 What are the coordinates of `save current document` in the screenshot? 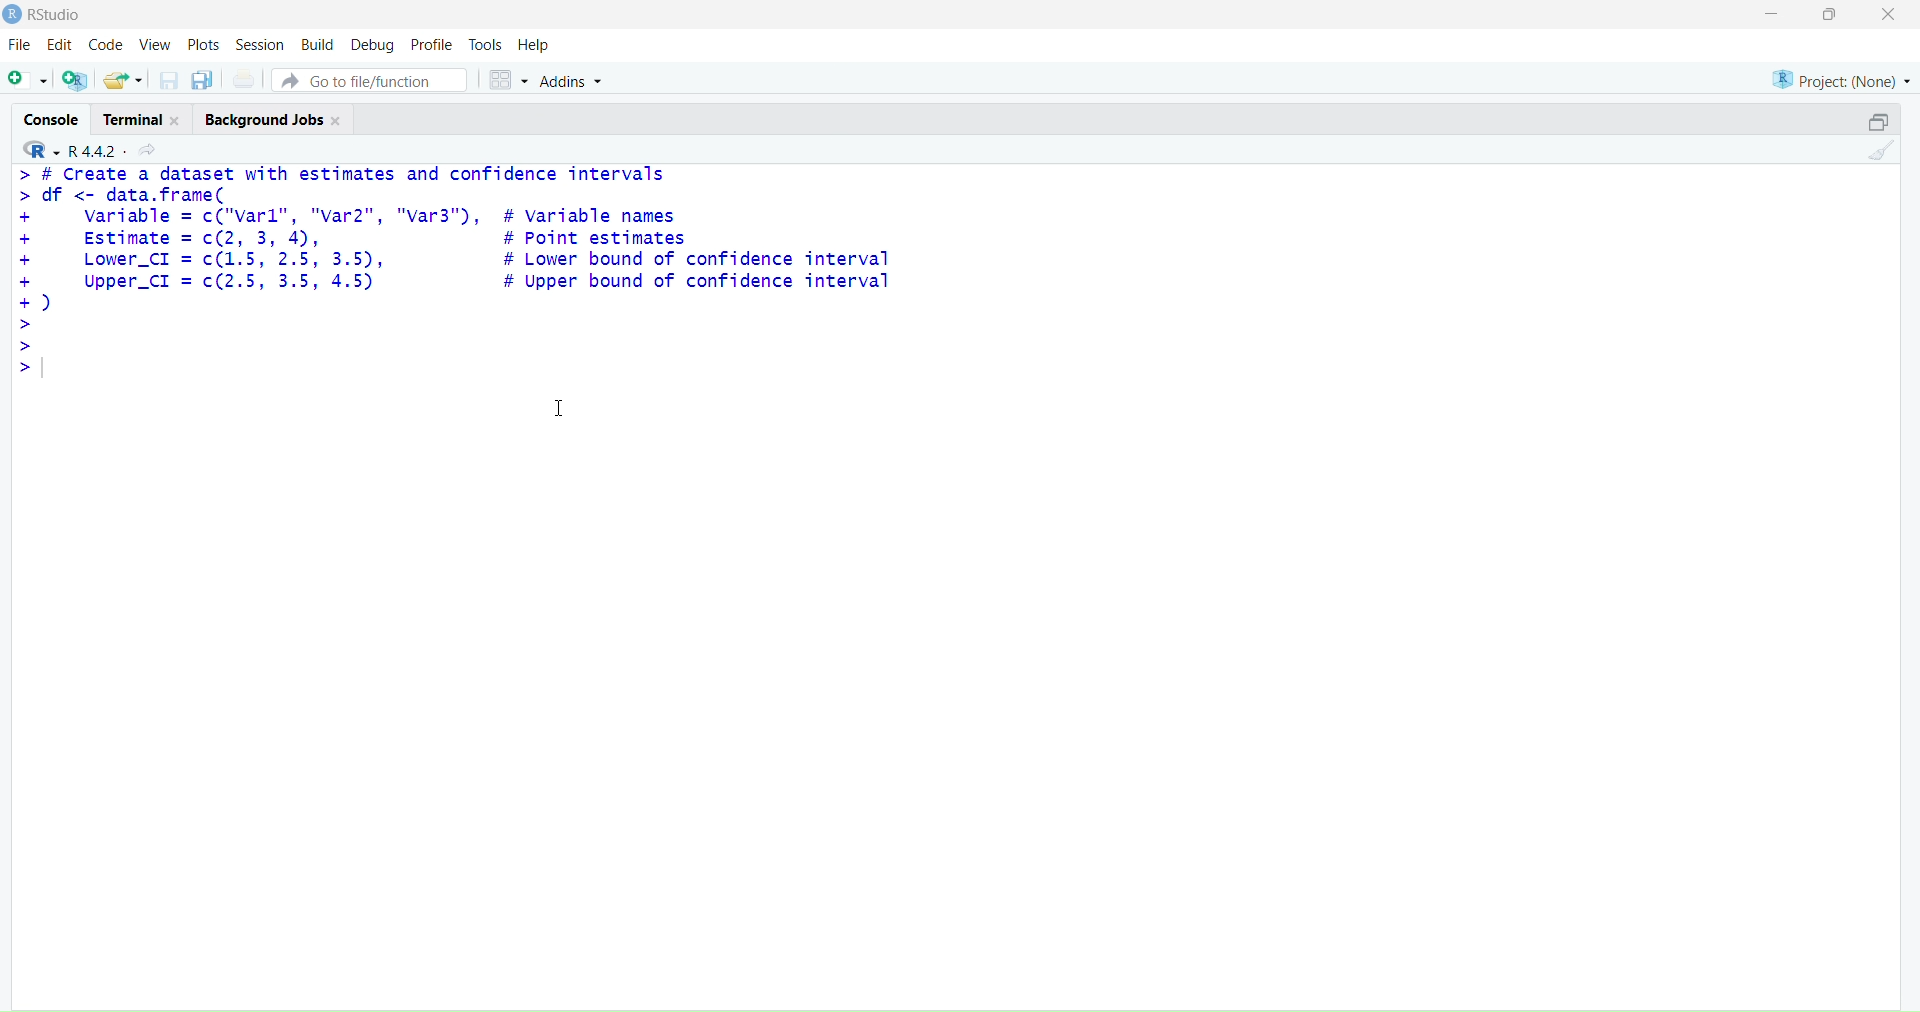 It's located at (168, 77).